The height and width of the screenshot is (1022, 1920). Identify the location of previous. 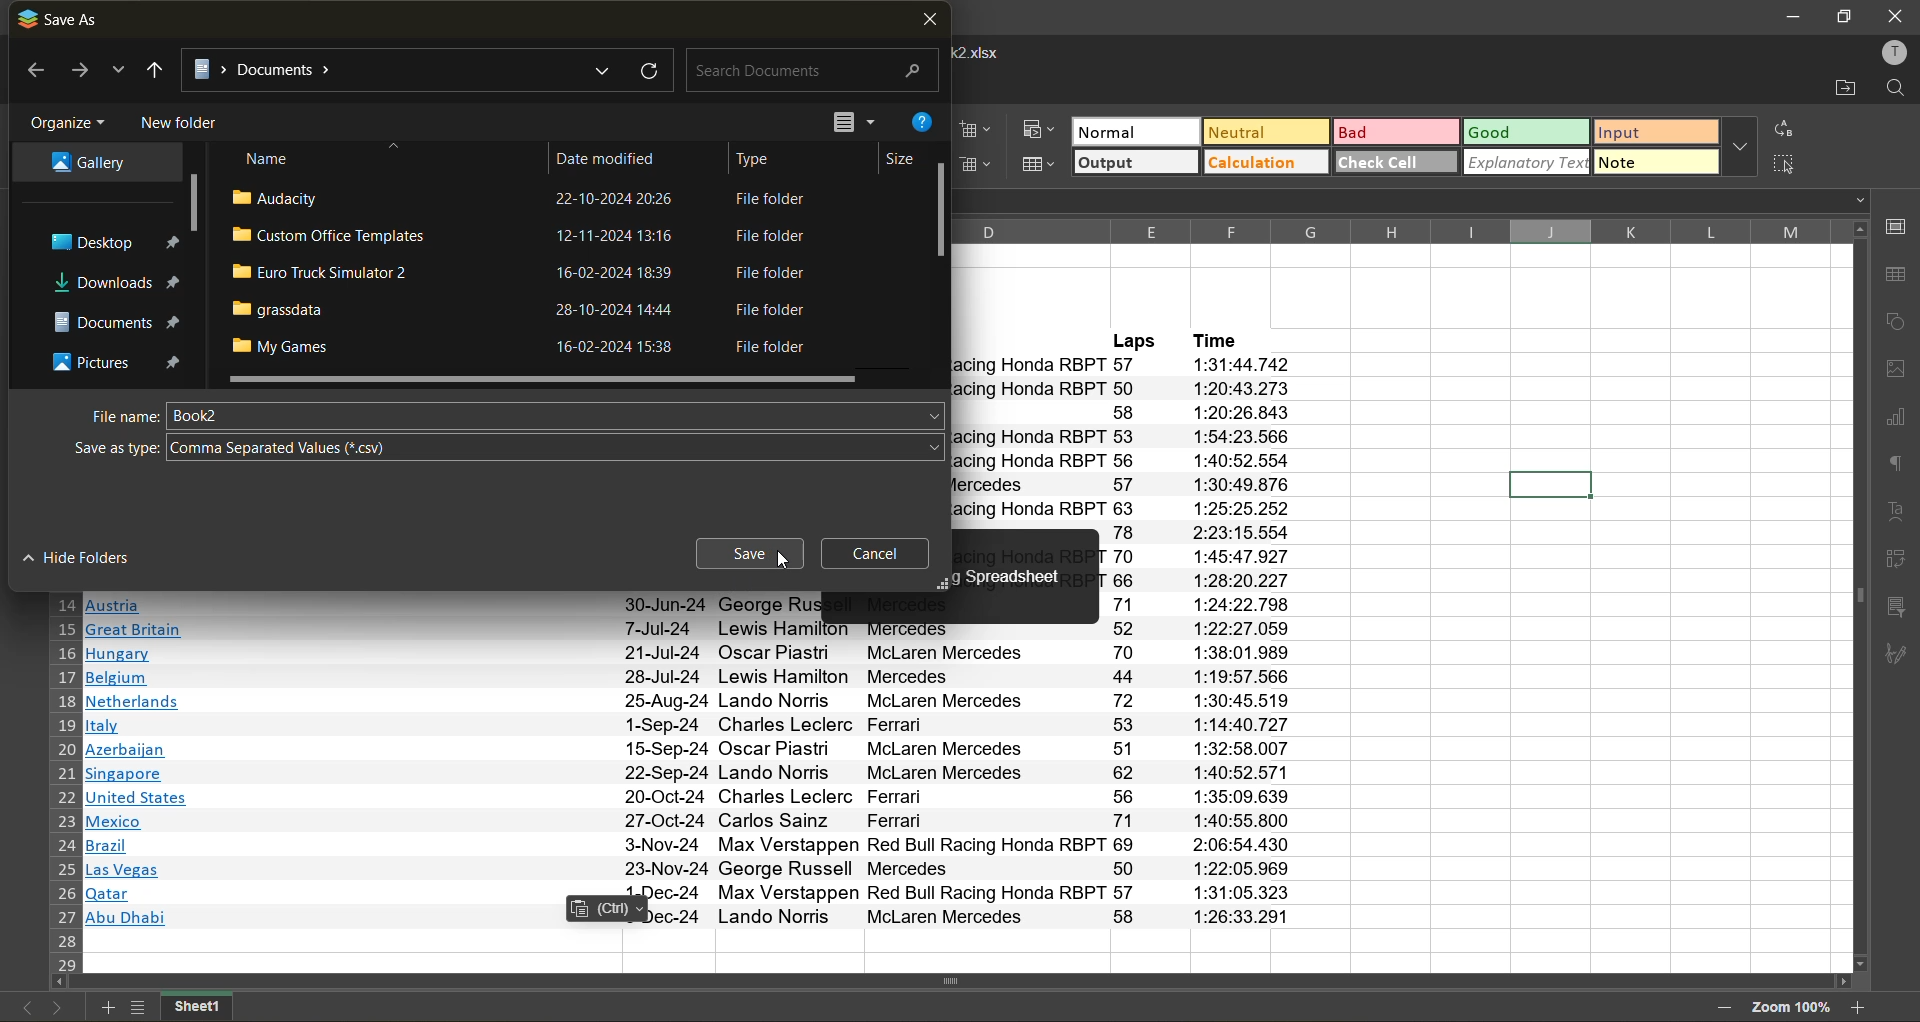
(23, 1009).